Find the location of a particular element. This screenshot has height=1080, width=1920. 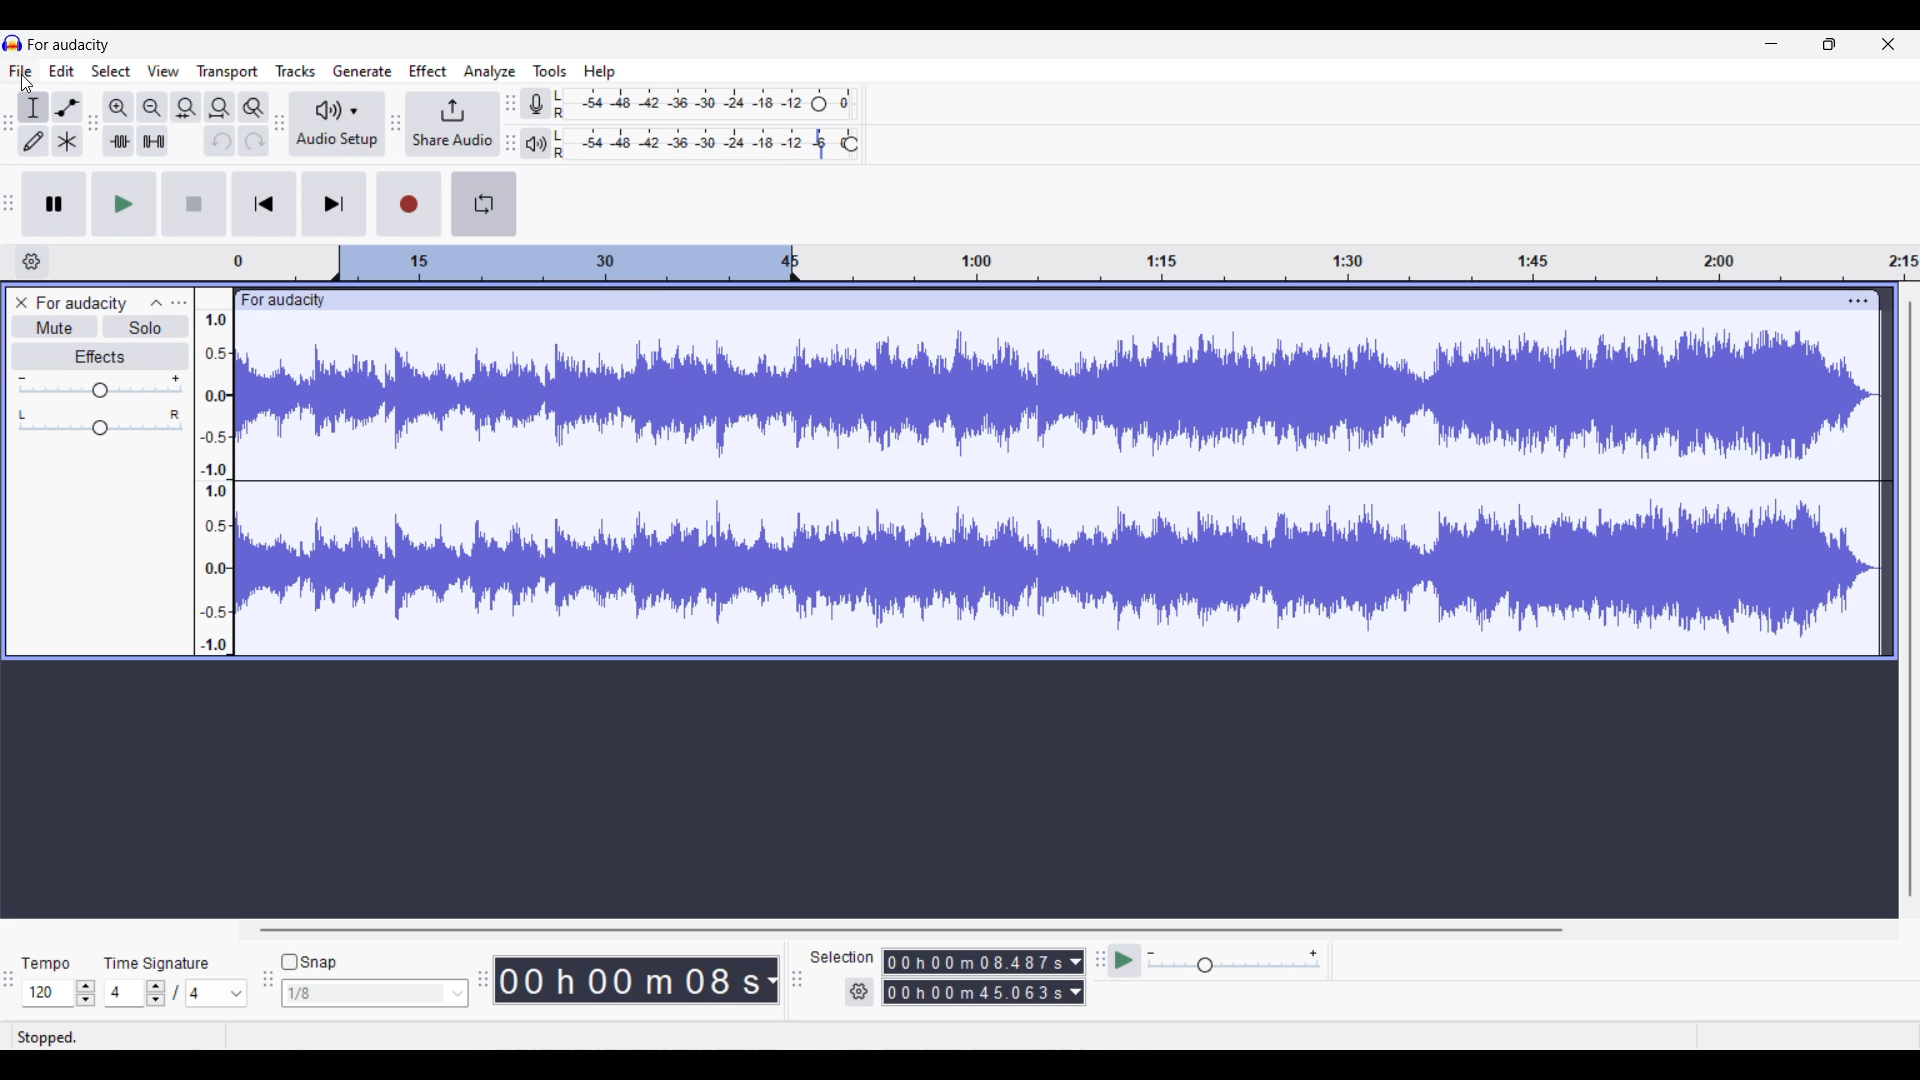

Increase/Decrease tempo is located at coordinates (86, 993).